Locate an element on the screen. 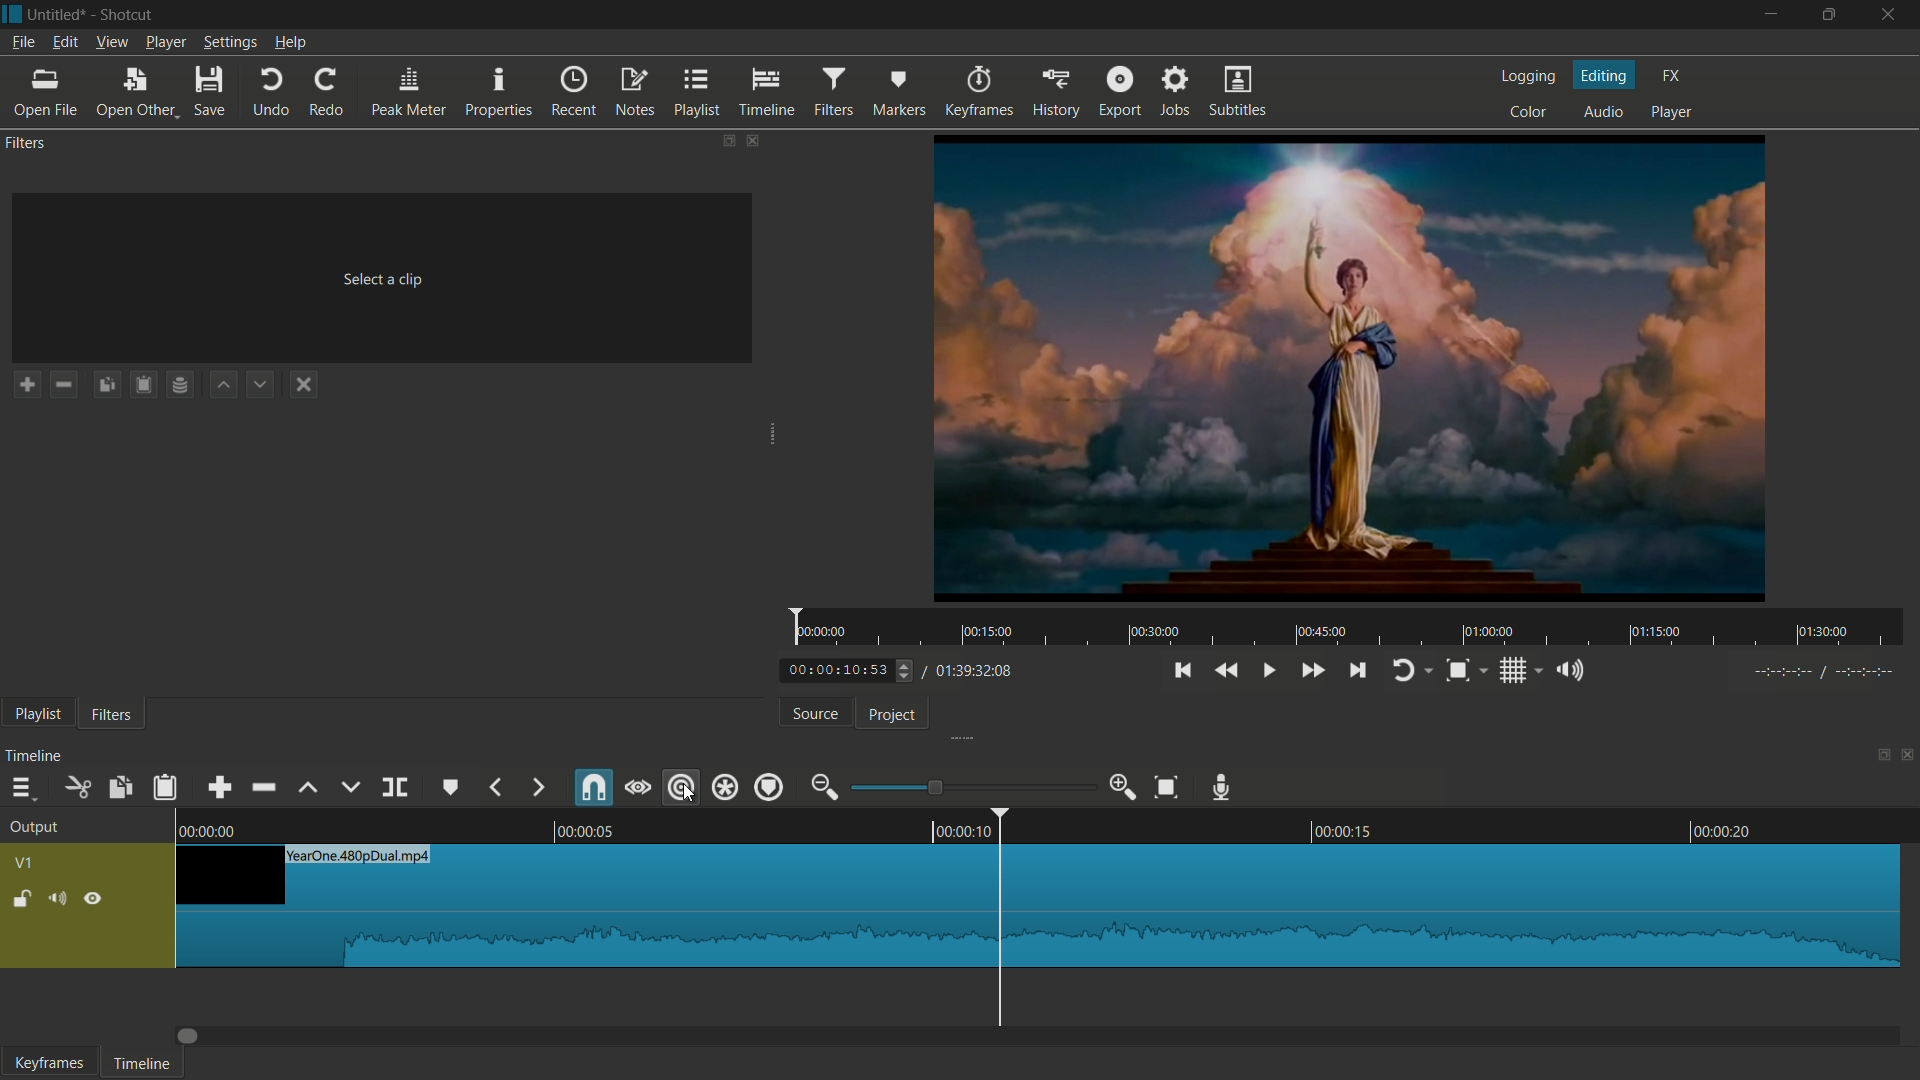  select clip is located at coordinates (386, 279).